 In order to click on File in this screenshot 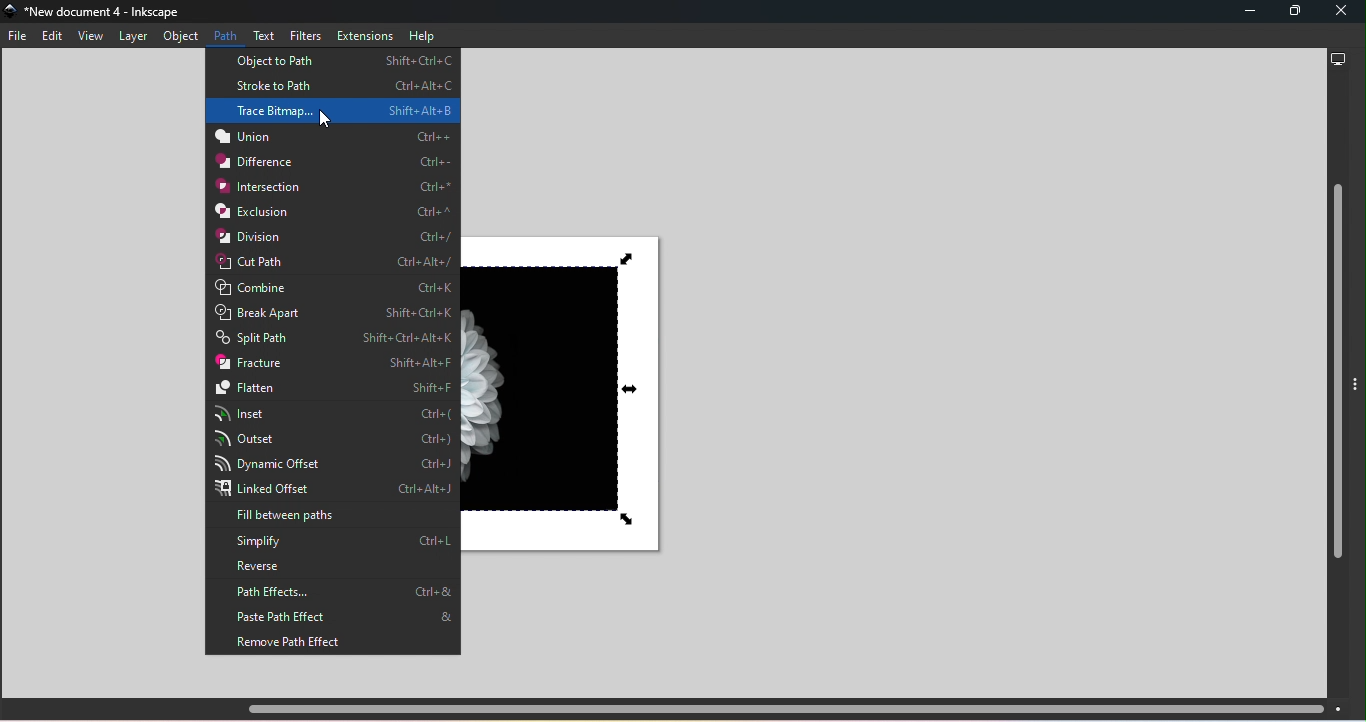, I will do `click(20, 39)`.